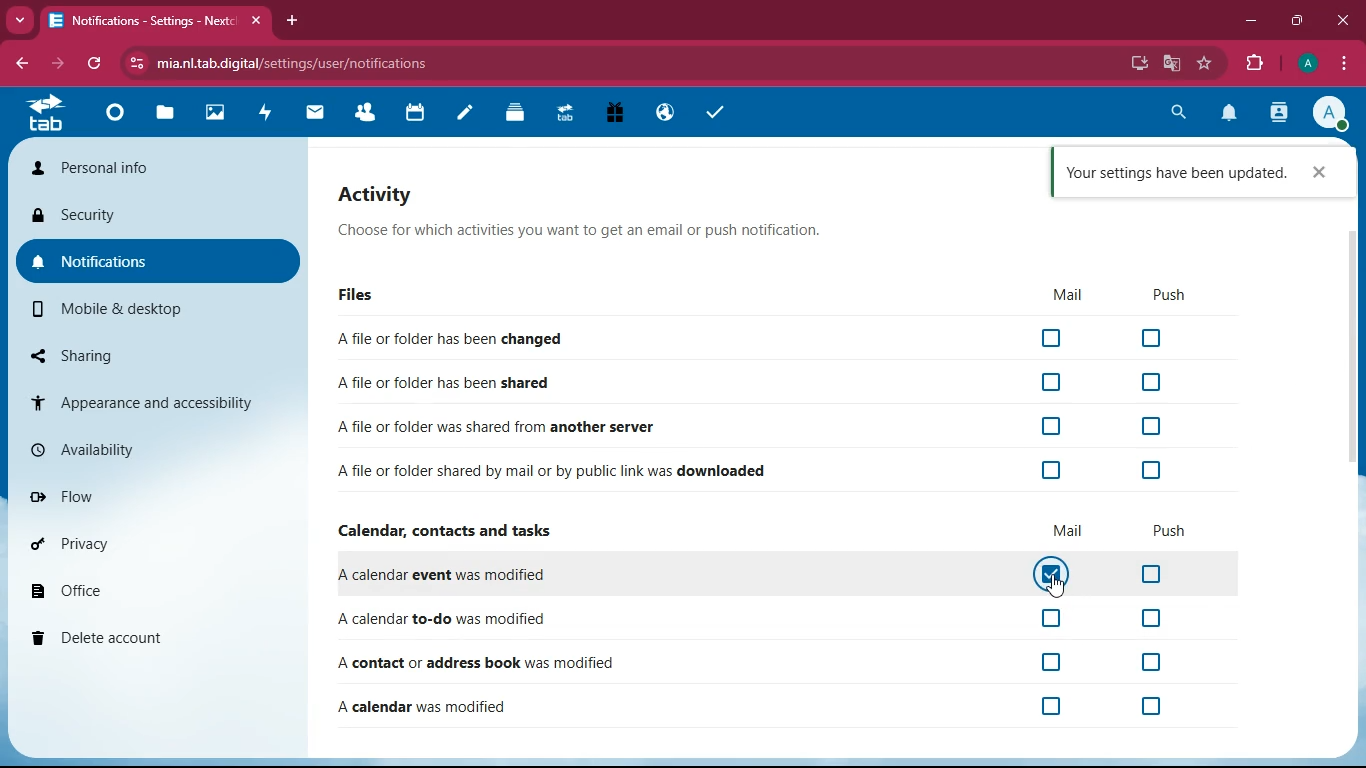  I want to click on options, so click(1345, 63).